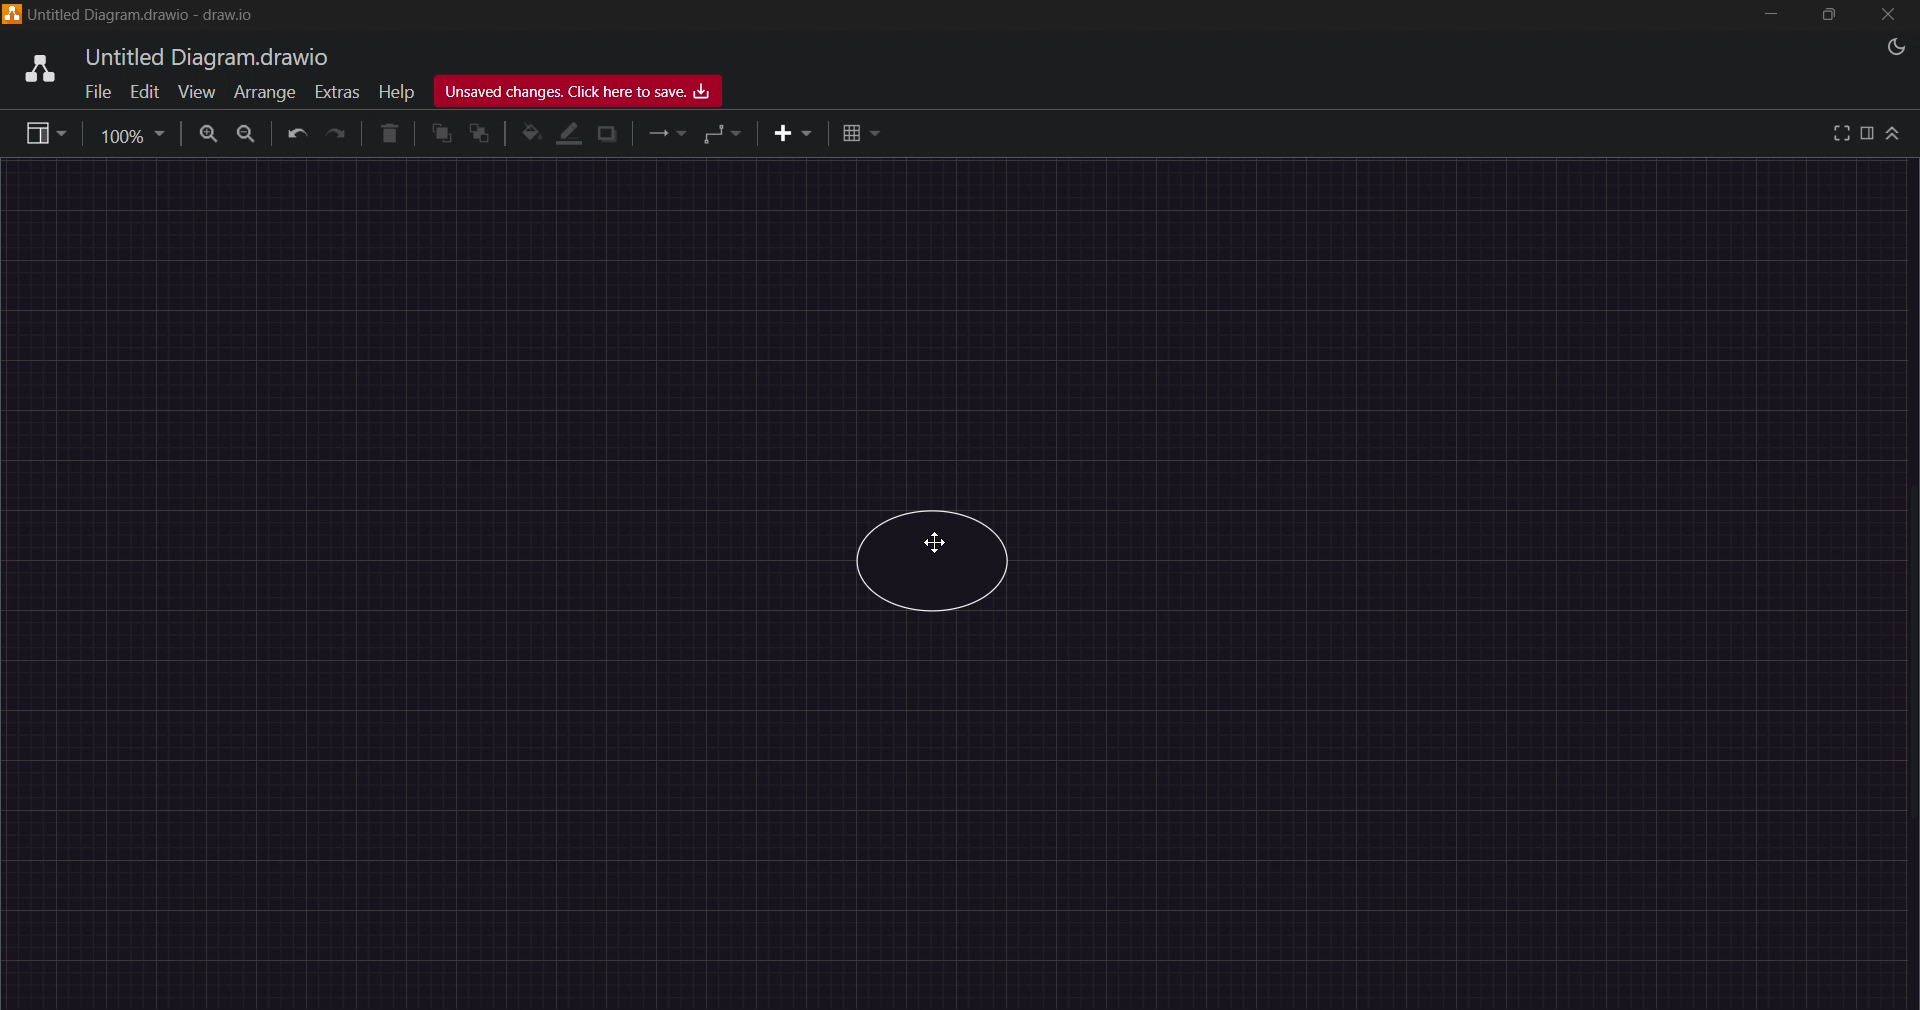  What do you see at coordinates (857, 133) in the screenshot?
I see `table` at bounding box center [857, 133].